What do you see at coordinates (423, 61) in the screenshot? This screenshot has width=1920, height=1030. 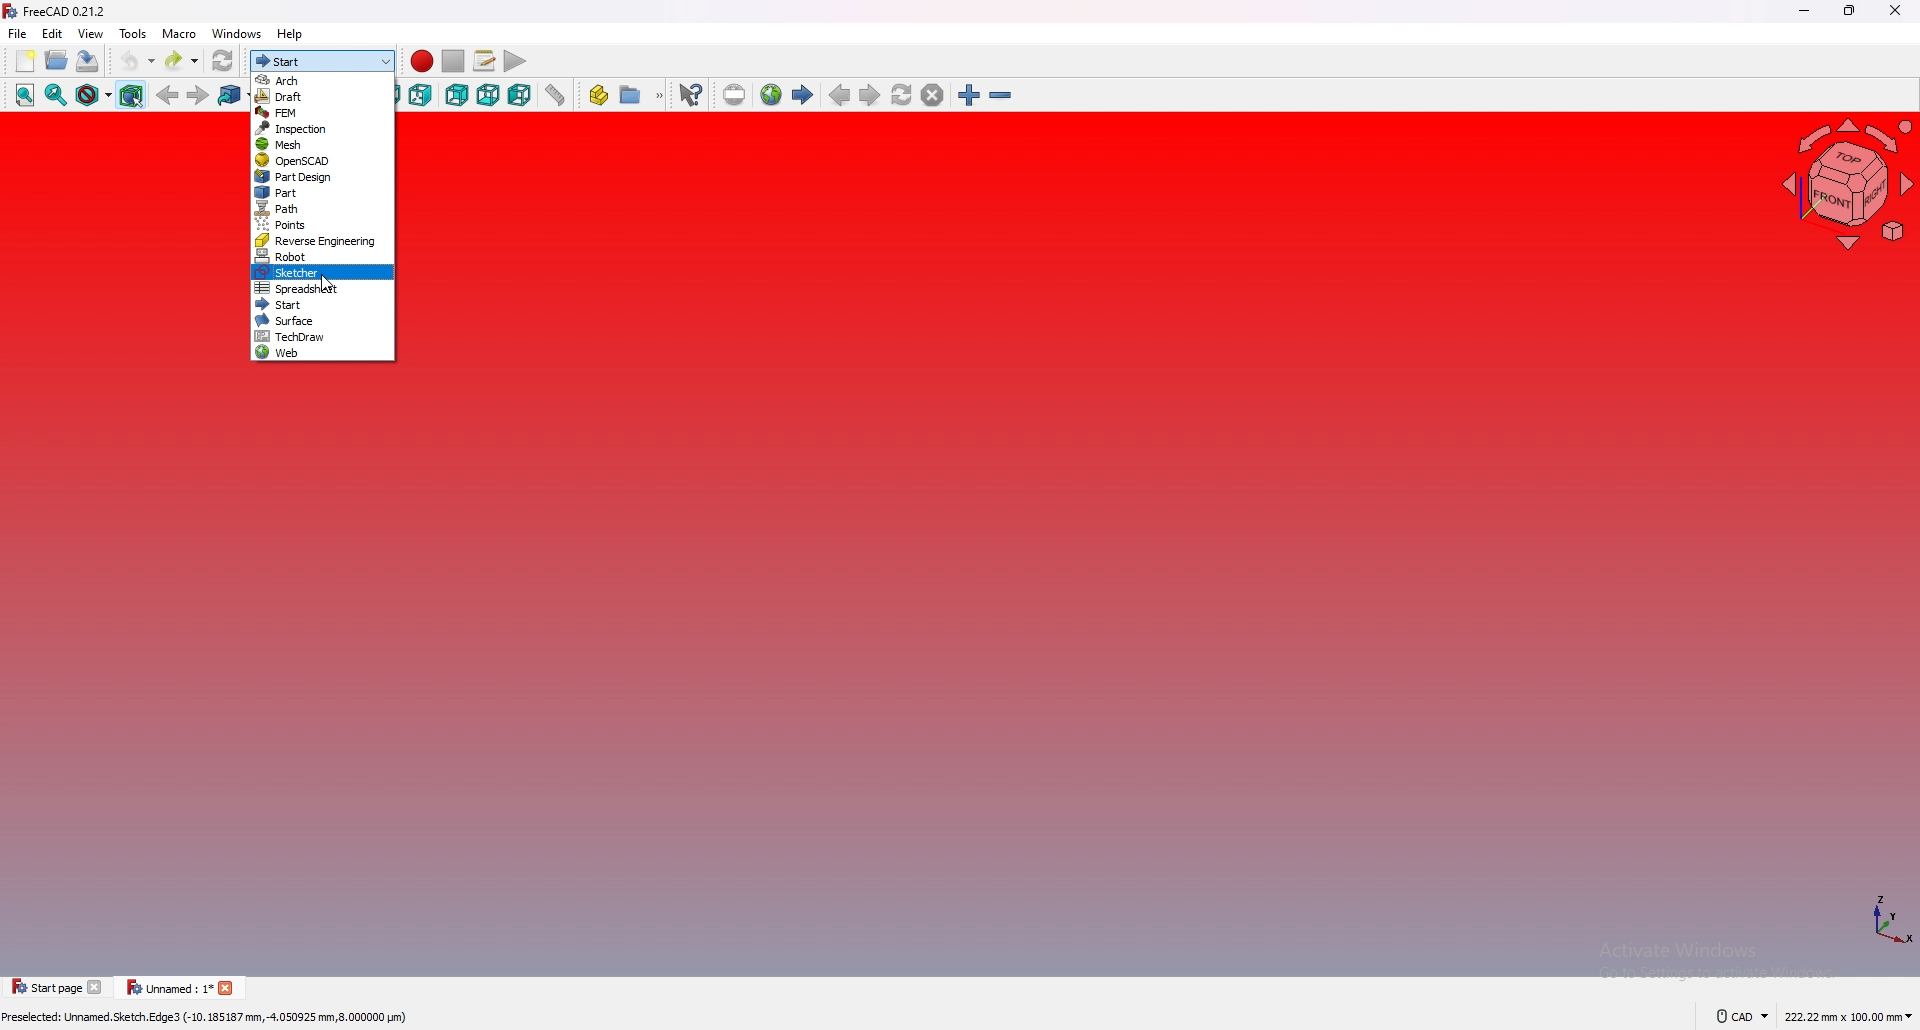 I see `record macro` at bounding box center [423, 61].